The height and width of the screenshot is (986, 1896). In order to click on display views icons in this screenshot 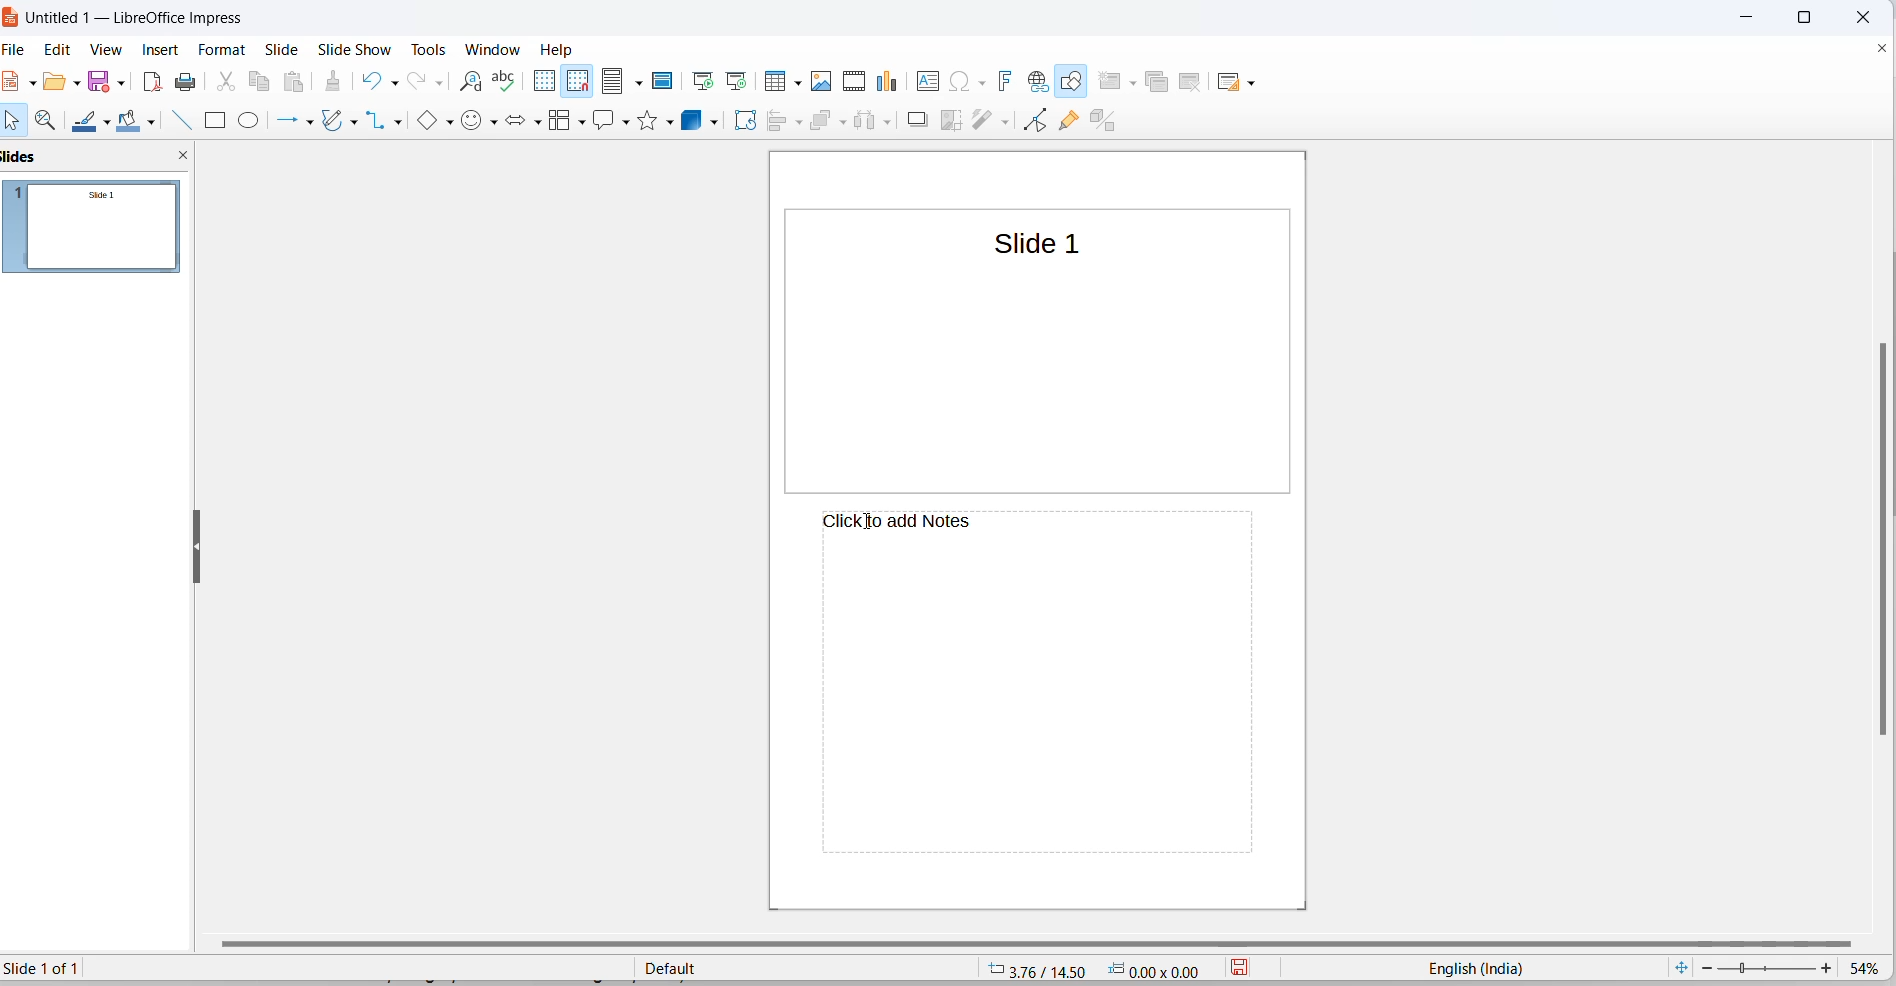, I will do `click(614, 82)`.